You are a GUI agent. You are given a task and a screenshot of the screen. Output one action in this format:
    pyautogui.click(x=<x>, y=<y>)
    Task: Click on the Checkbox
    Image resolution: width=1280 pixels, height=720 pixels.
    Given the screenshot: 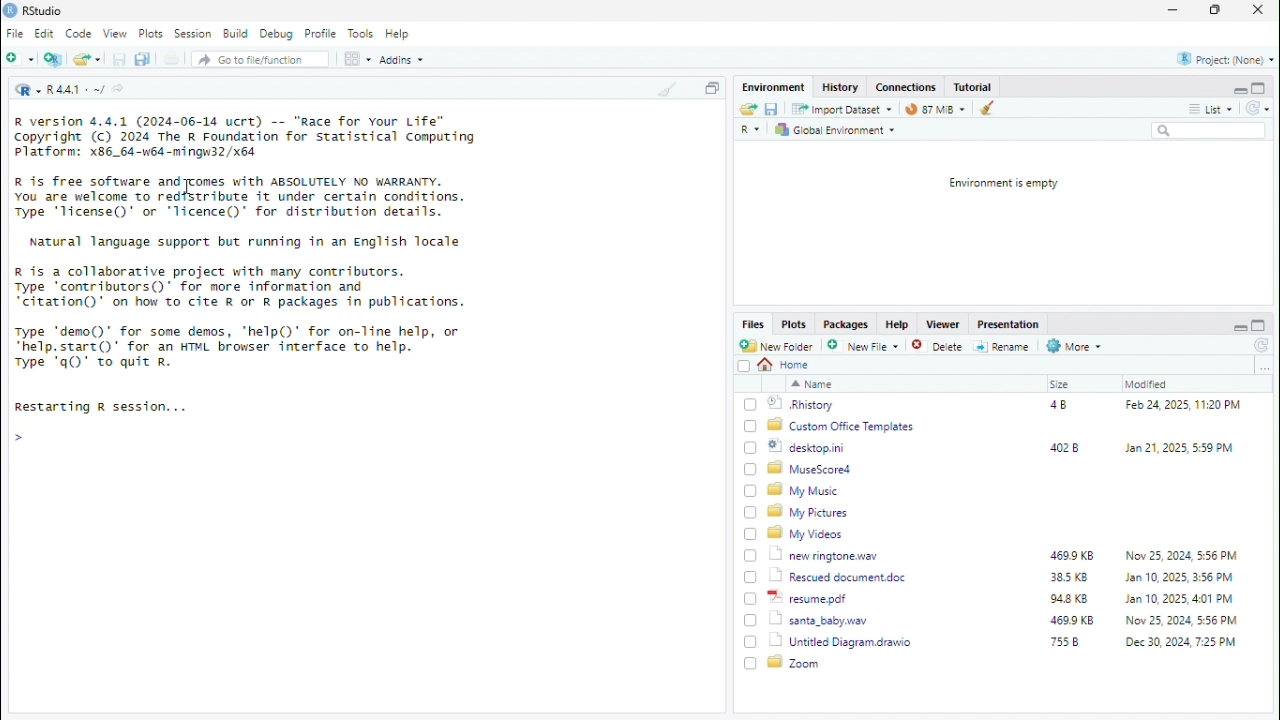 What is the action you would take?
    pyautogui.click(x=751, y=534)
    